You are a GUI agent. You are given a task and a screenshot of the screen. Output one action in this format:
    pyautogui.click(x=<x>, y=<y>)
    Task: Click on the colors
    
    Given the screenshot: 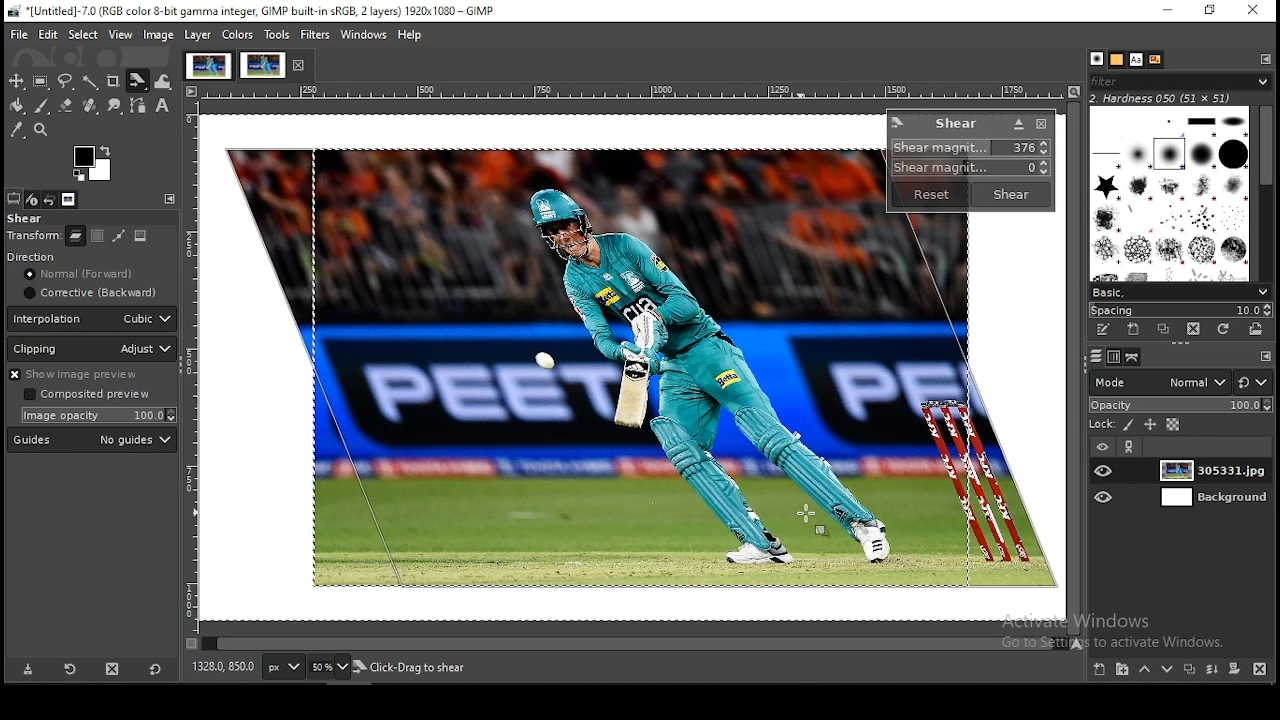 What is the action you would take?
    pyautogui.click(x=93, y=161)
    